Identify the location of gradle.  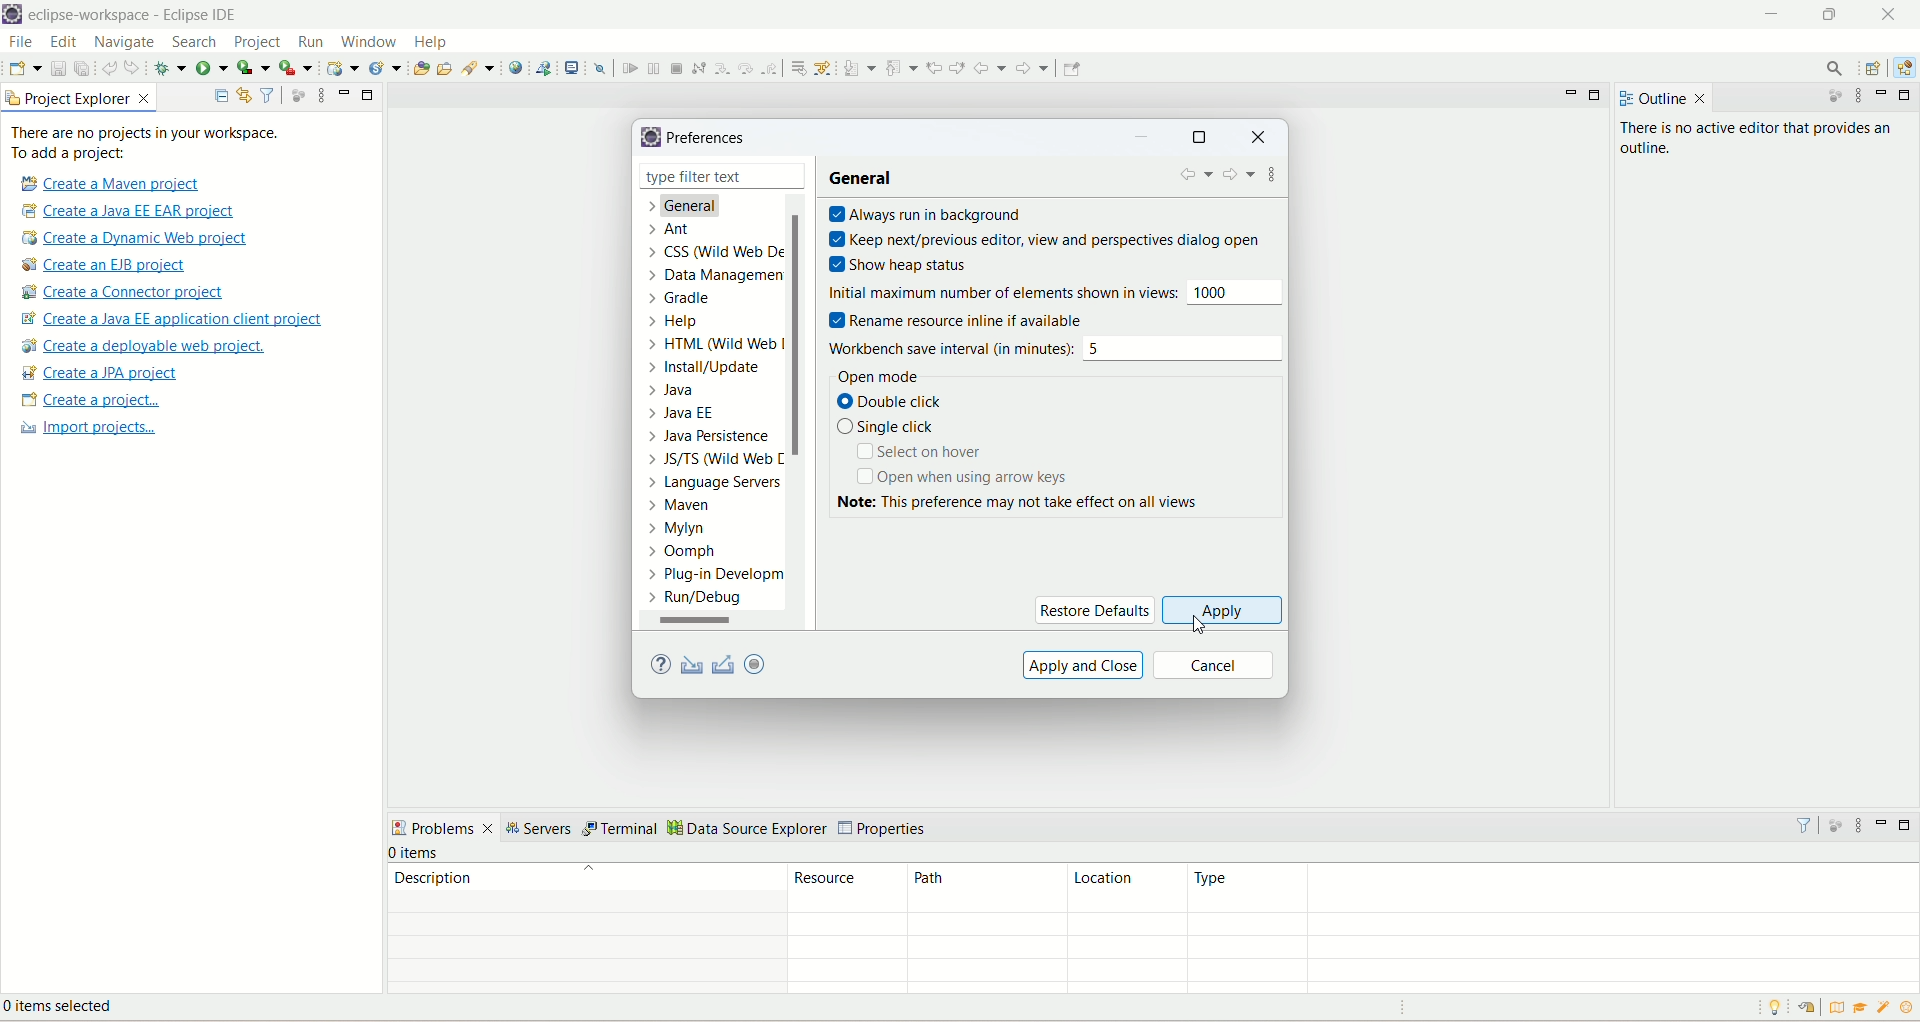
(686, 301).